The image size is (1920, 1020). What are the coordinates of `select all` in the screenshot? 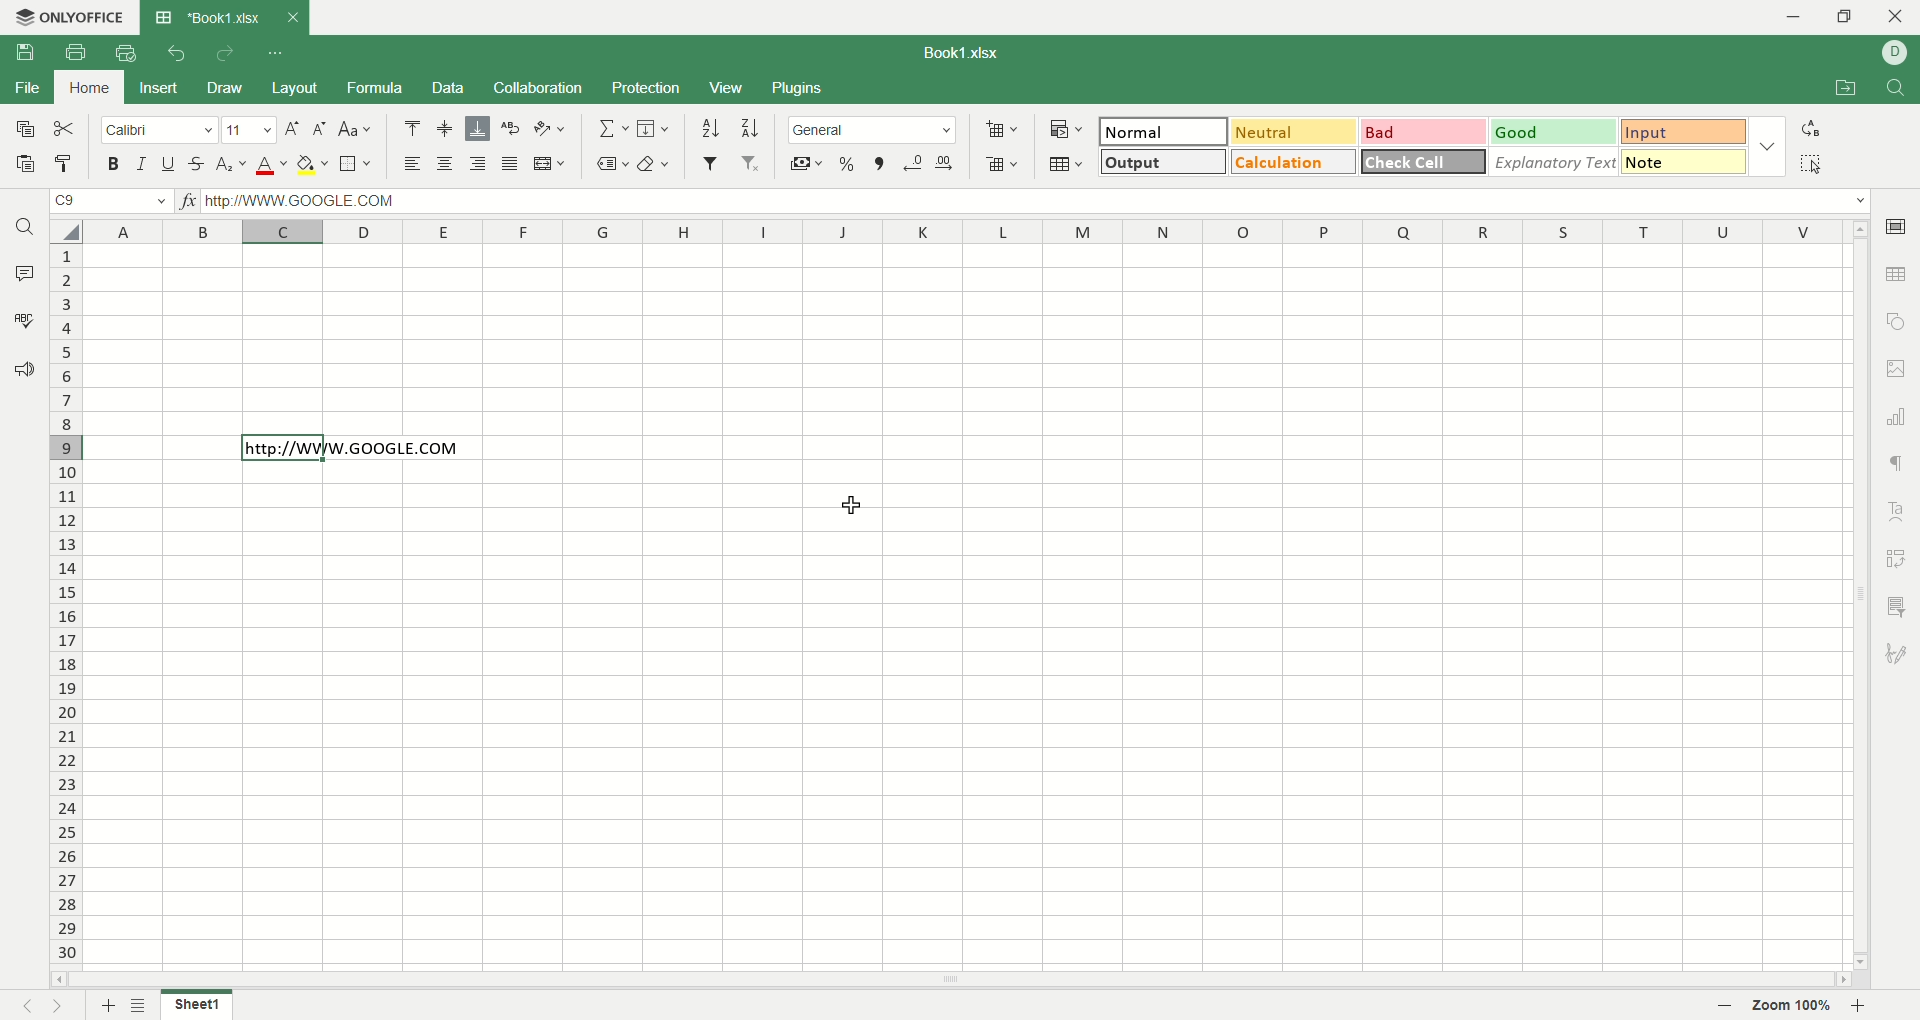 It's located at (1815, 164).